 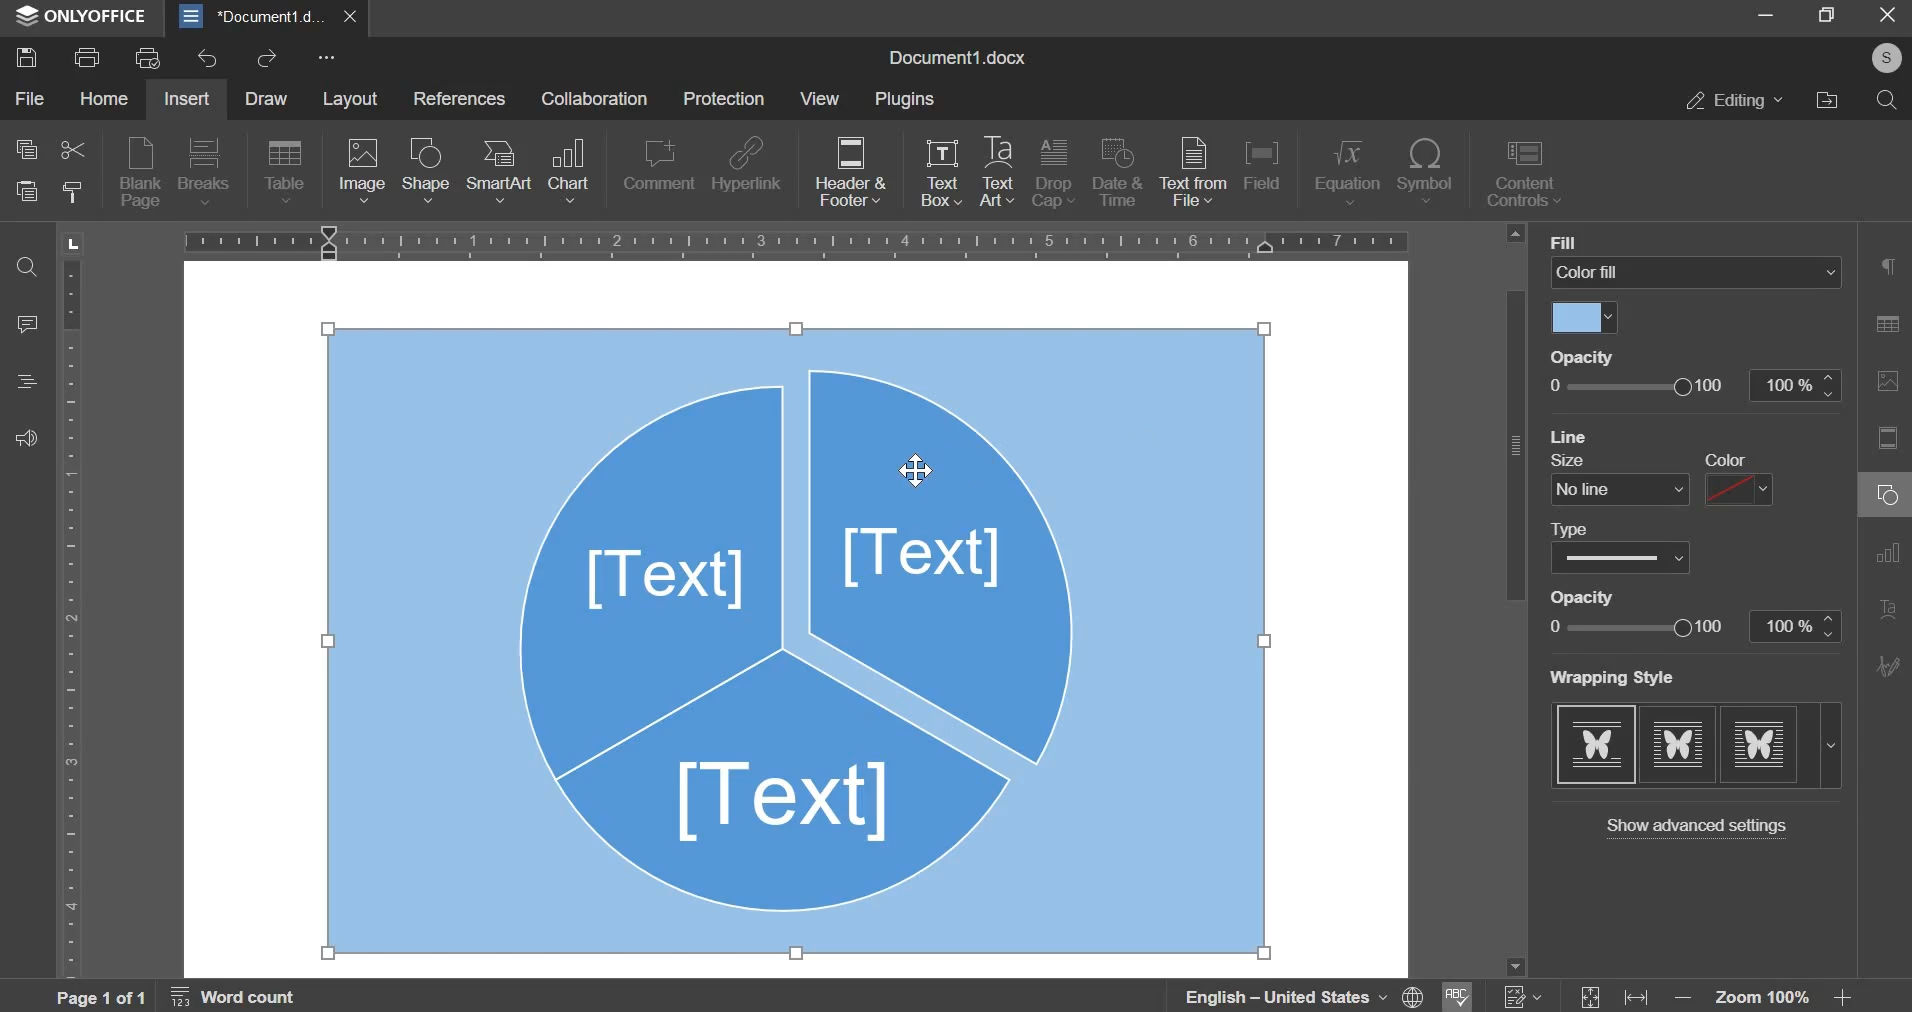 What do you see at coordinates (1584, 238) in the screenshot?
I see `` at bounding box center [1584, 238].